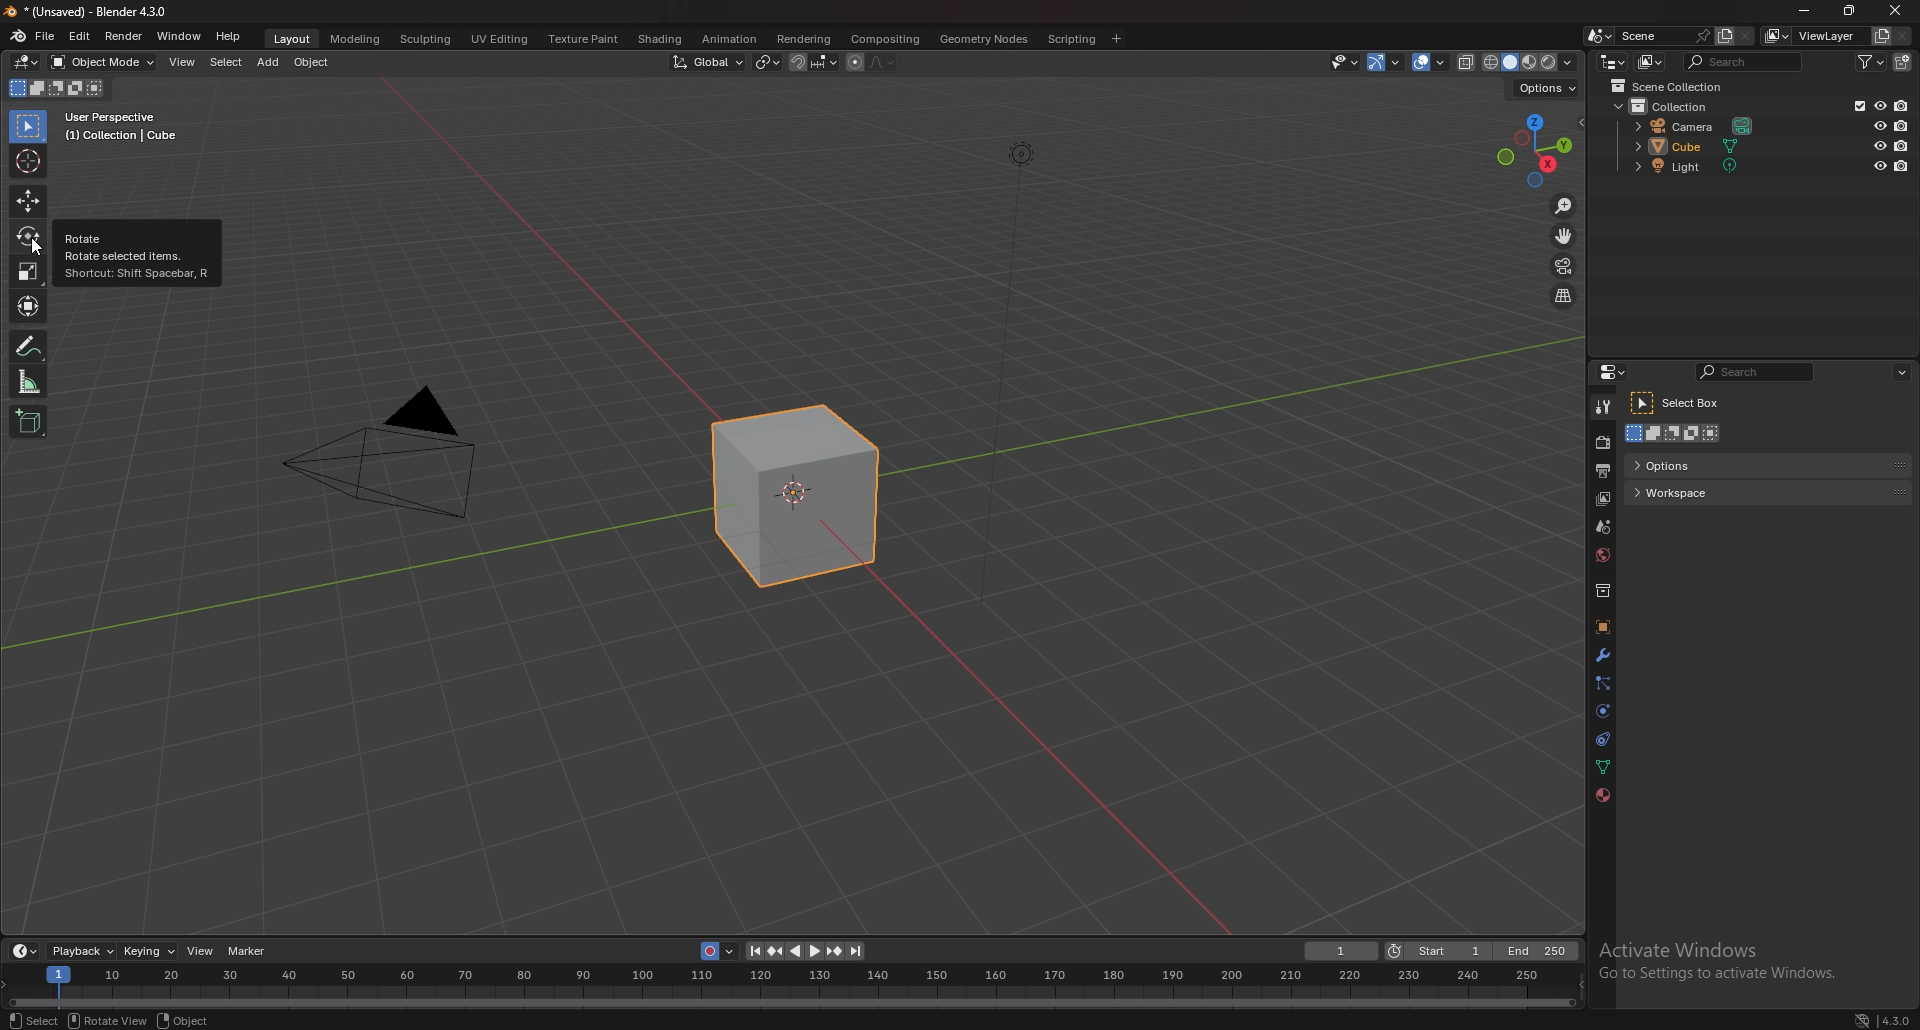  I want to click on view layer, so click(1603, 499).